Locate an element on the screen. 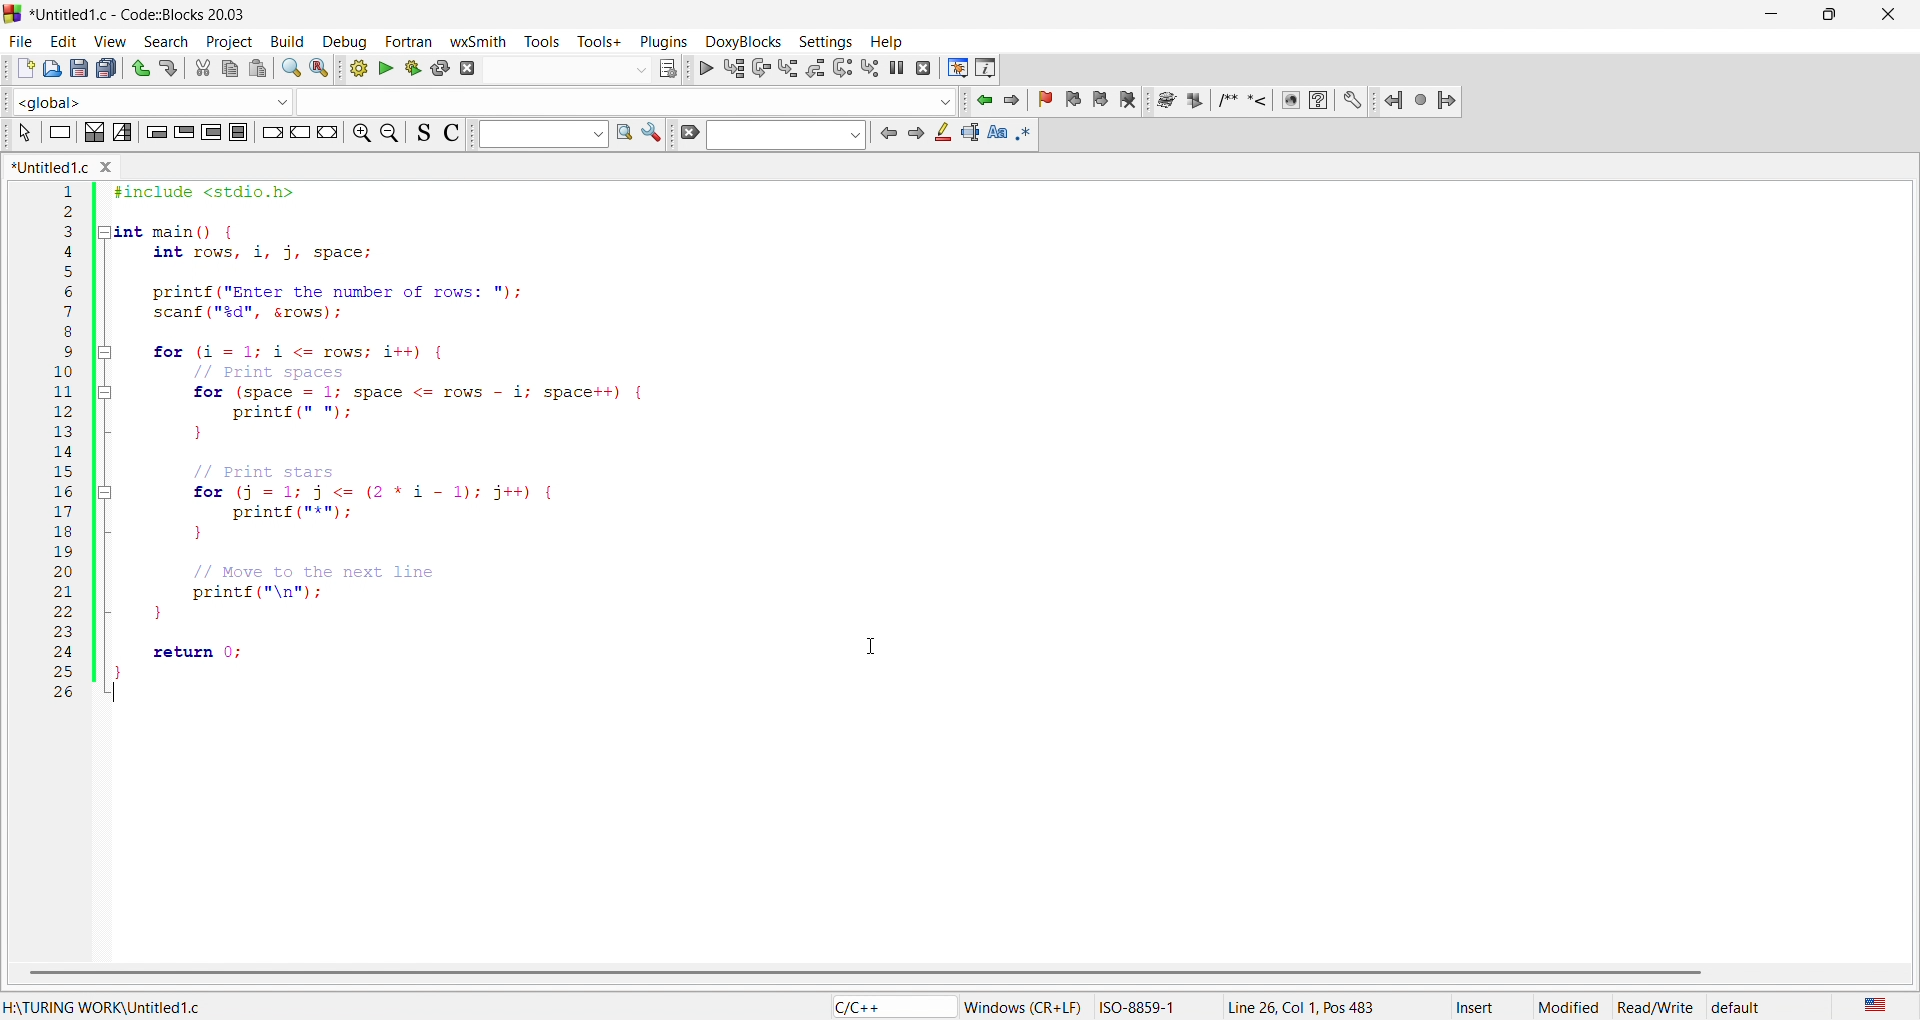 The height and width of the screenshot is (1020, 1920). doxyblocks is located at coordinates (738, 38).